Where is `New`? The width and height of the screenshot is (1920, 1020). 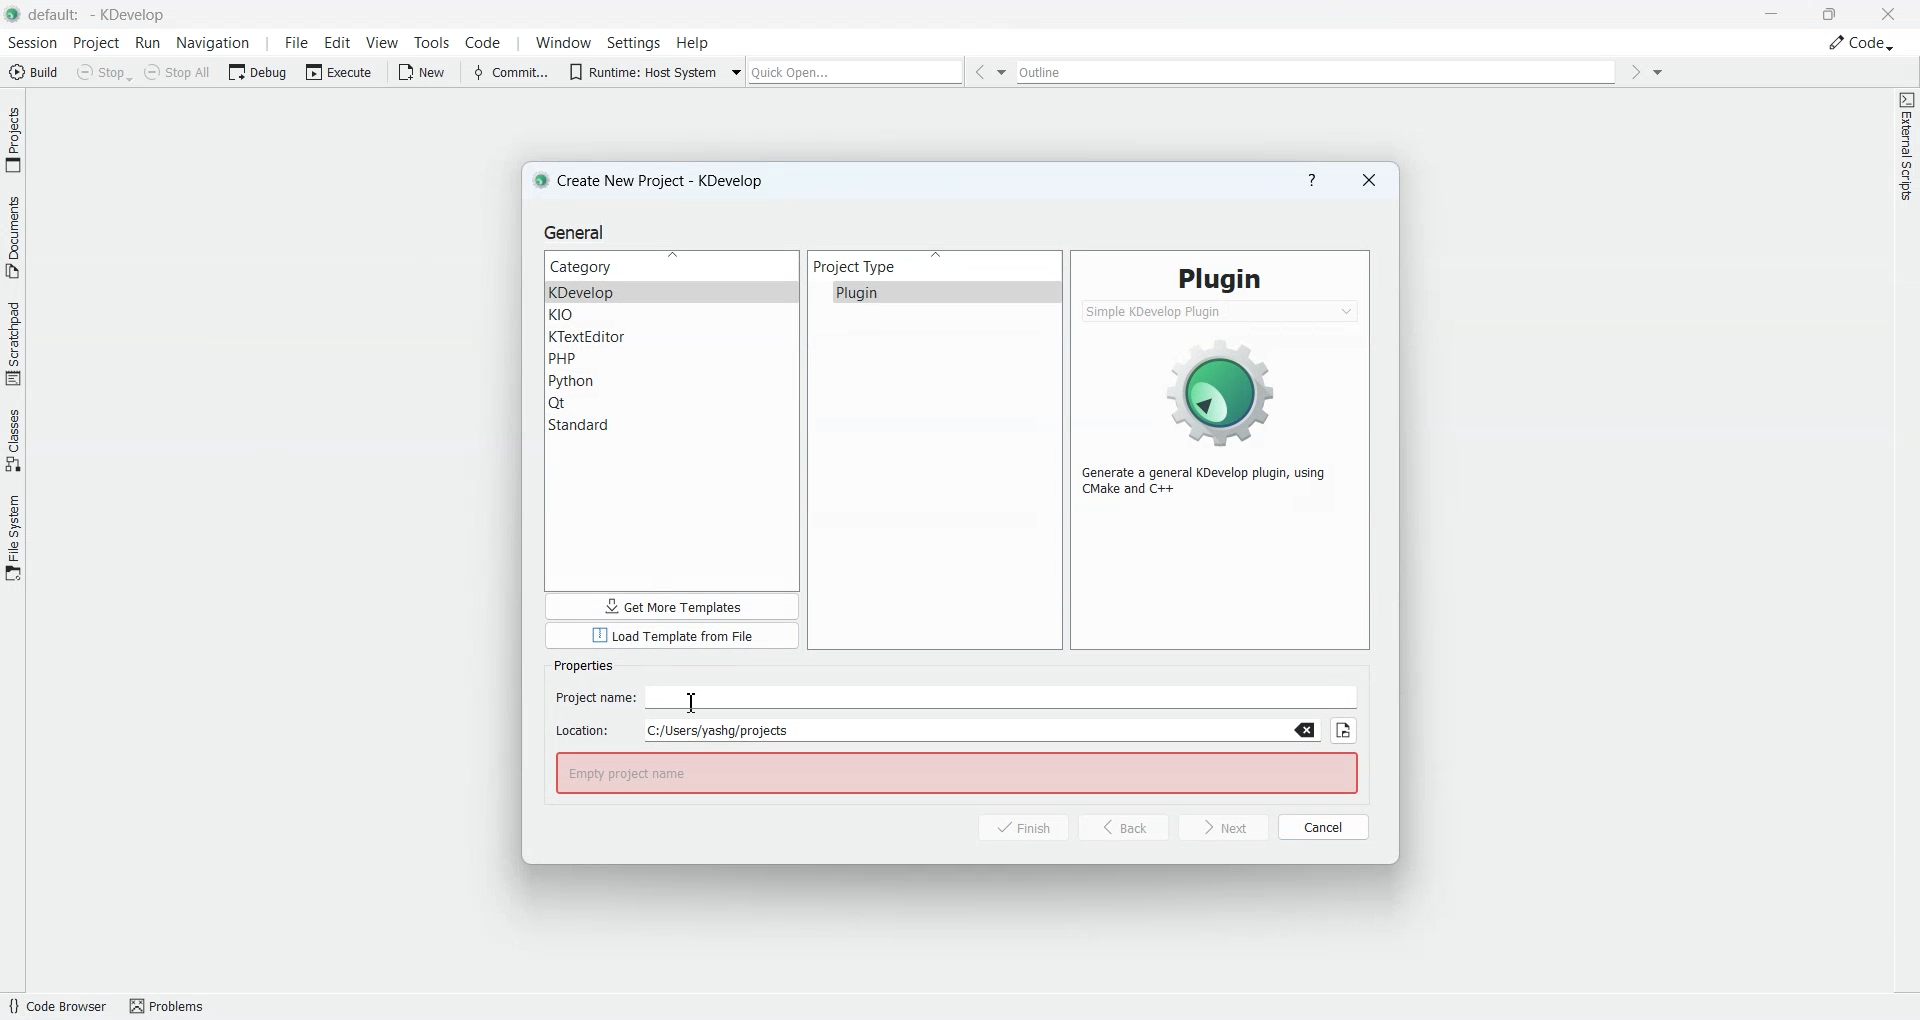 New is located at coordinates (426, 72).